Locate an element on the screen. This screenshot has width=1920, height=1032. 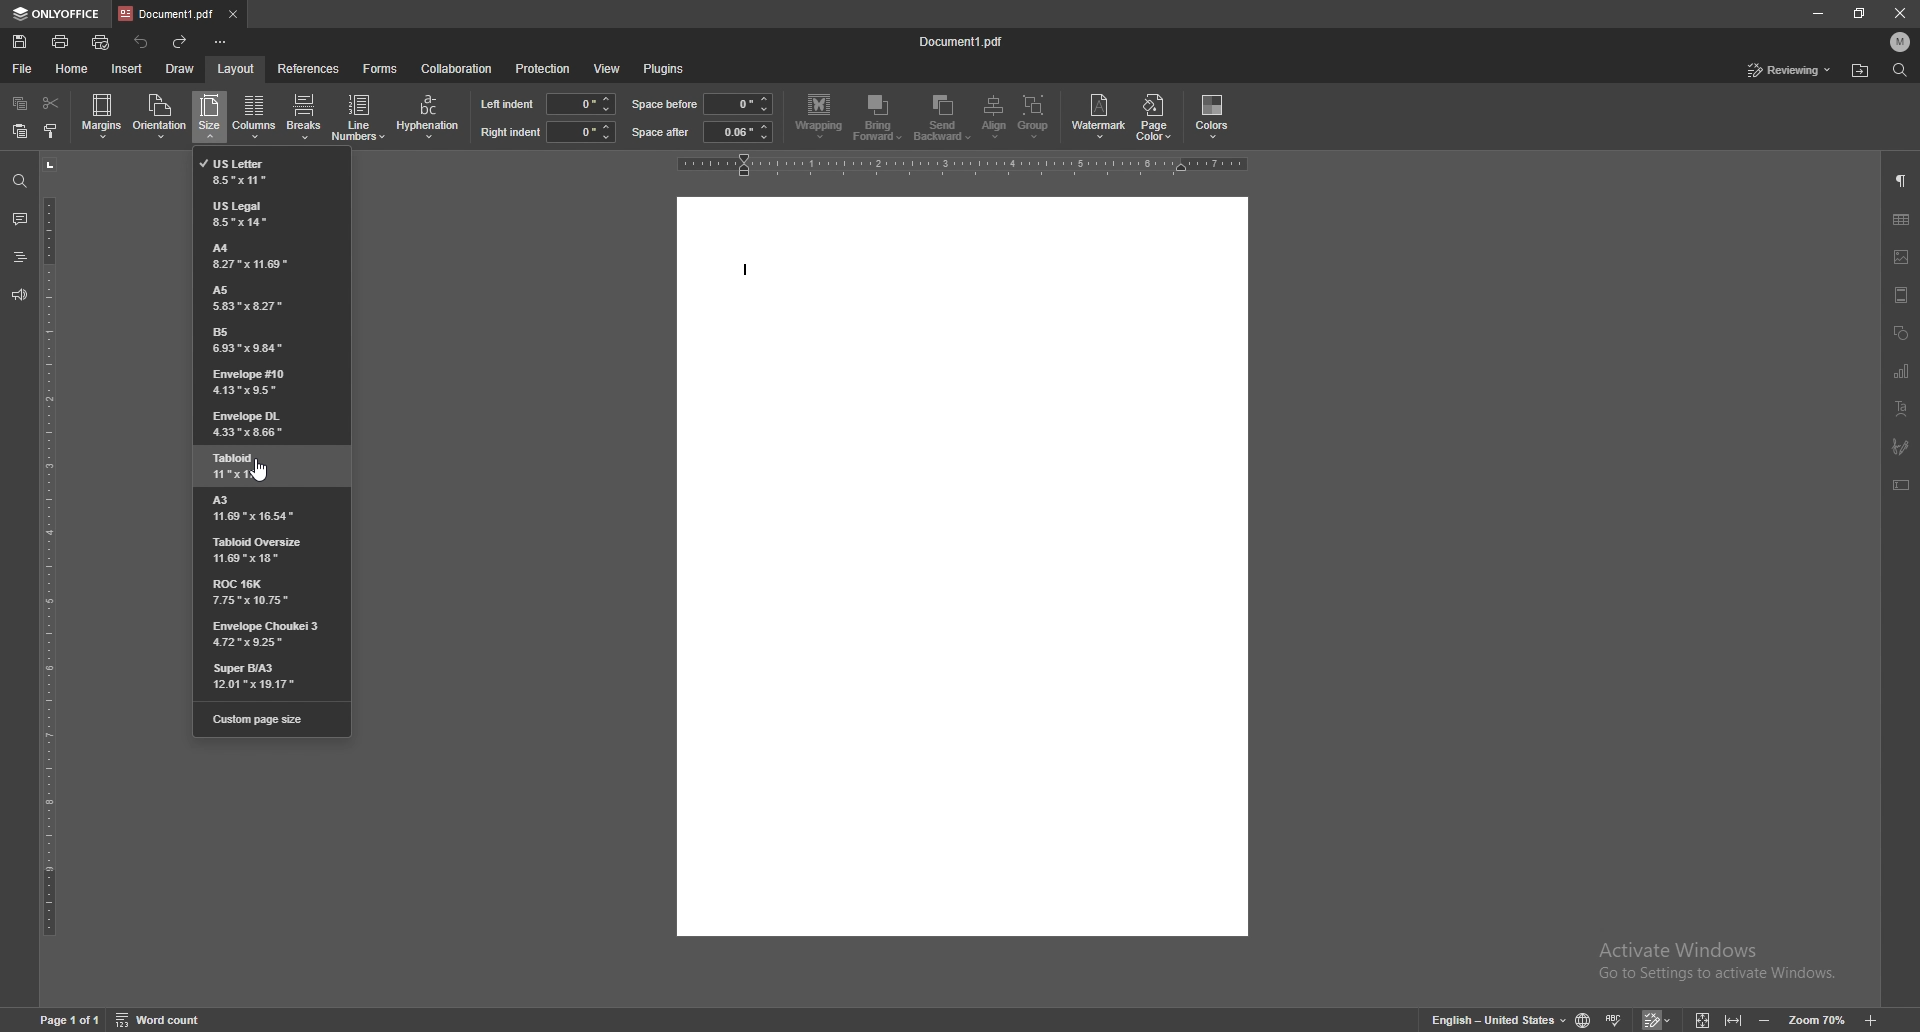
send backward is located at coordinates (945, 119).